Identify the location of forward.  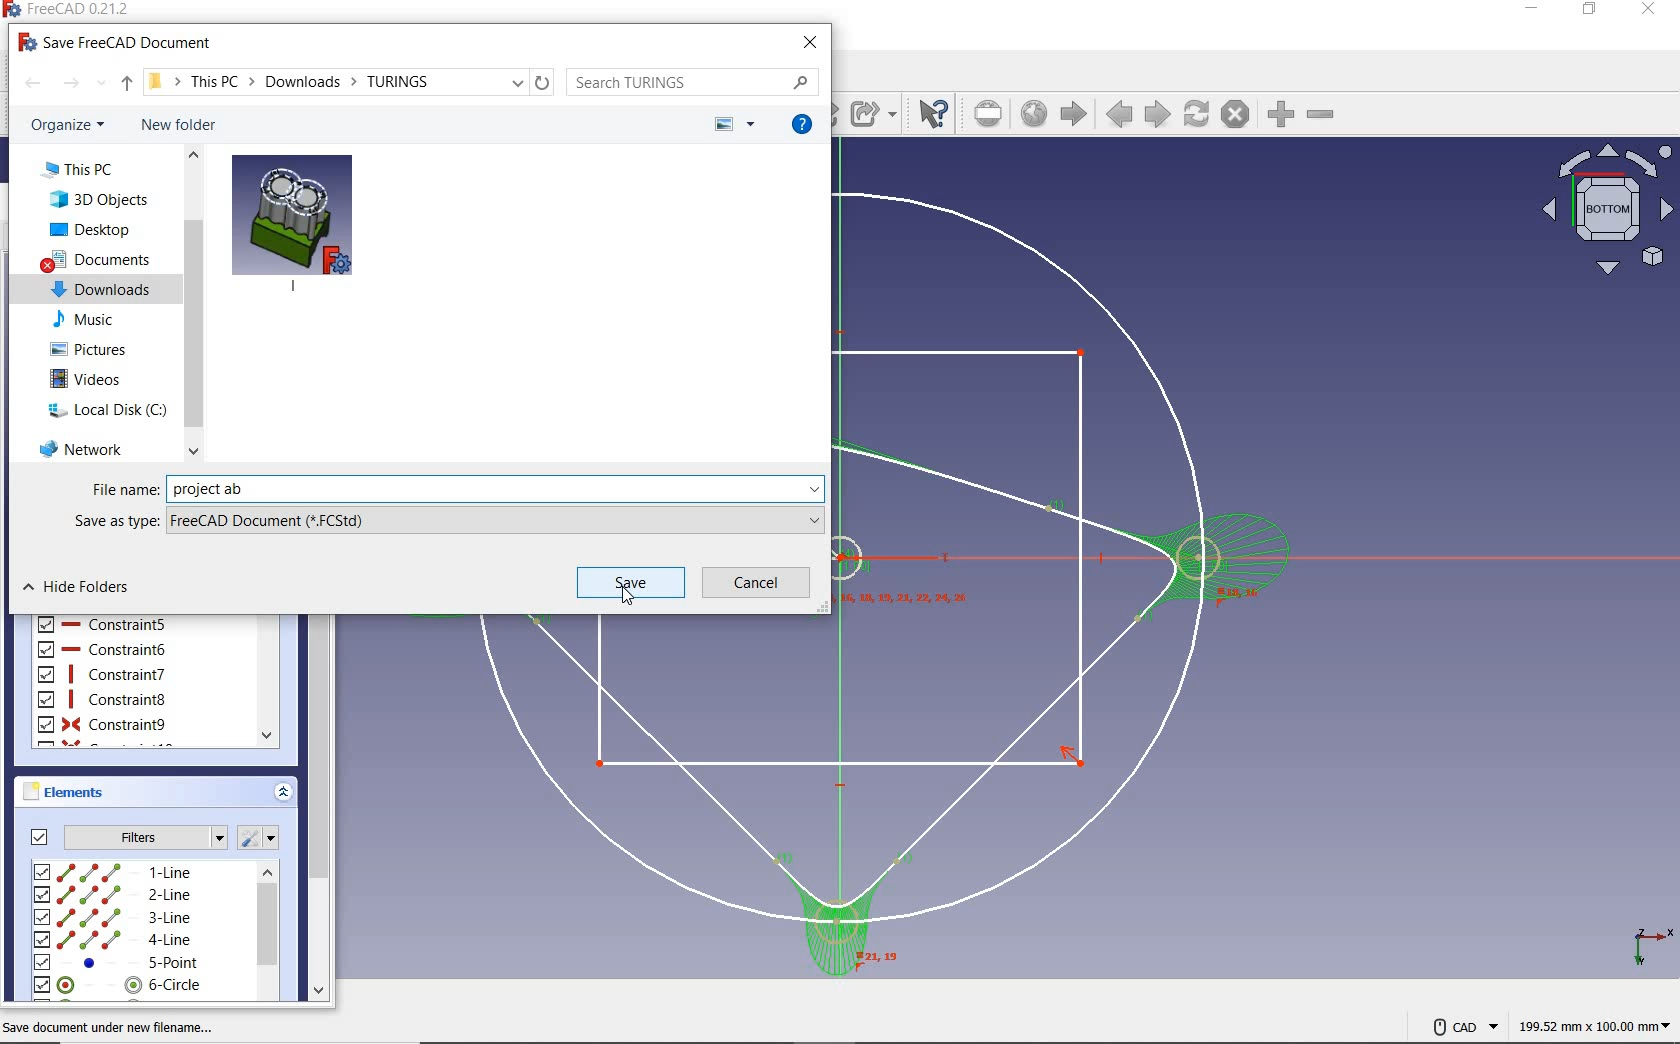
(71, 84).